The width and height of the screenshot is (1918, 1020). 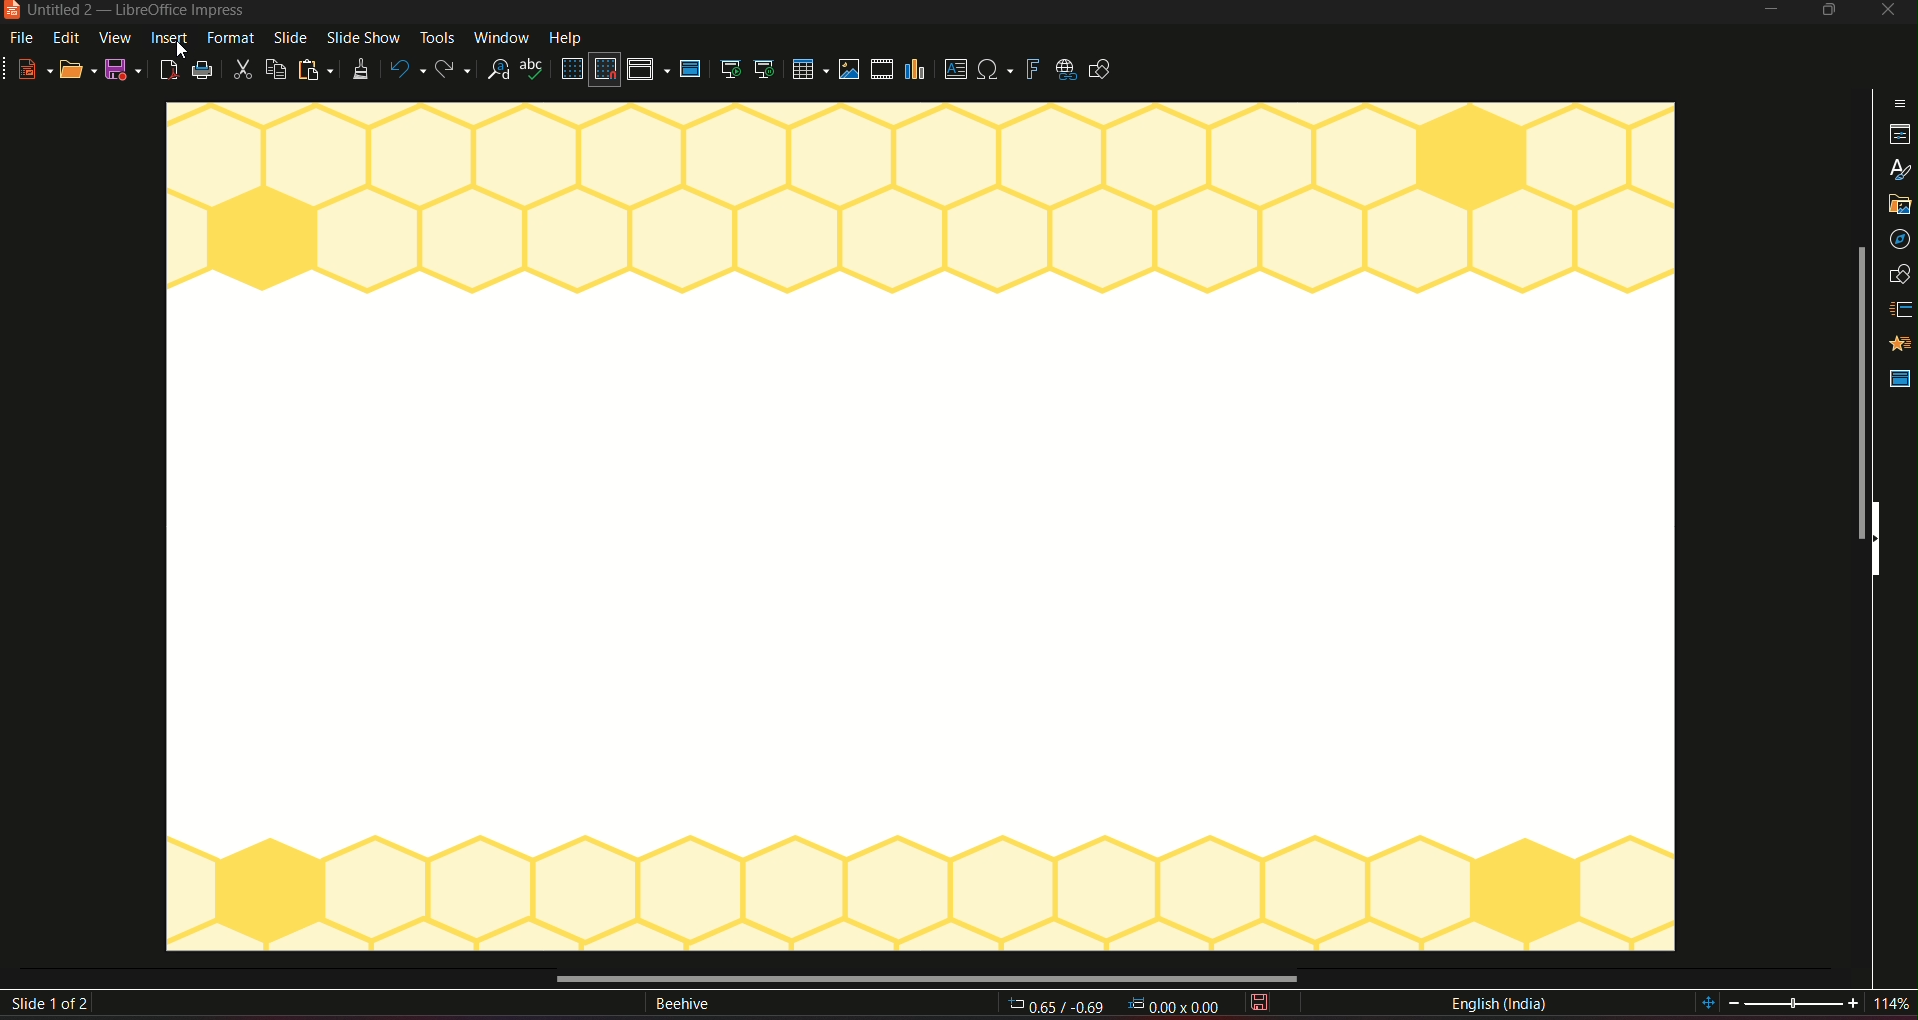 I want to click on slide transition , so click(x=1902, y=307).